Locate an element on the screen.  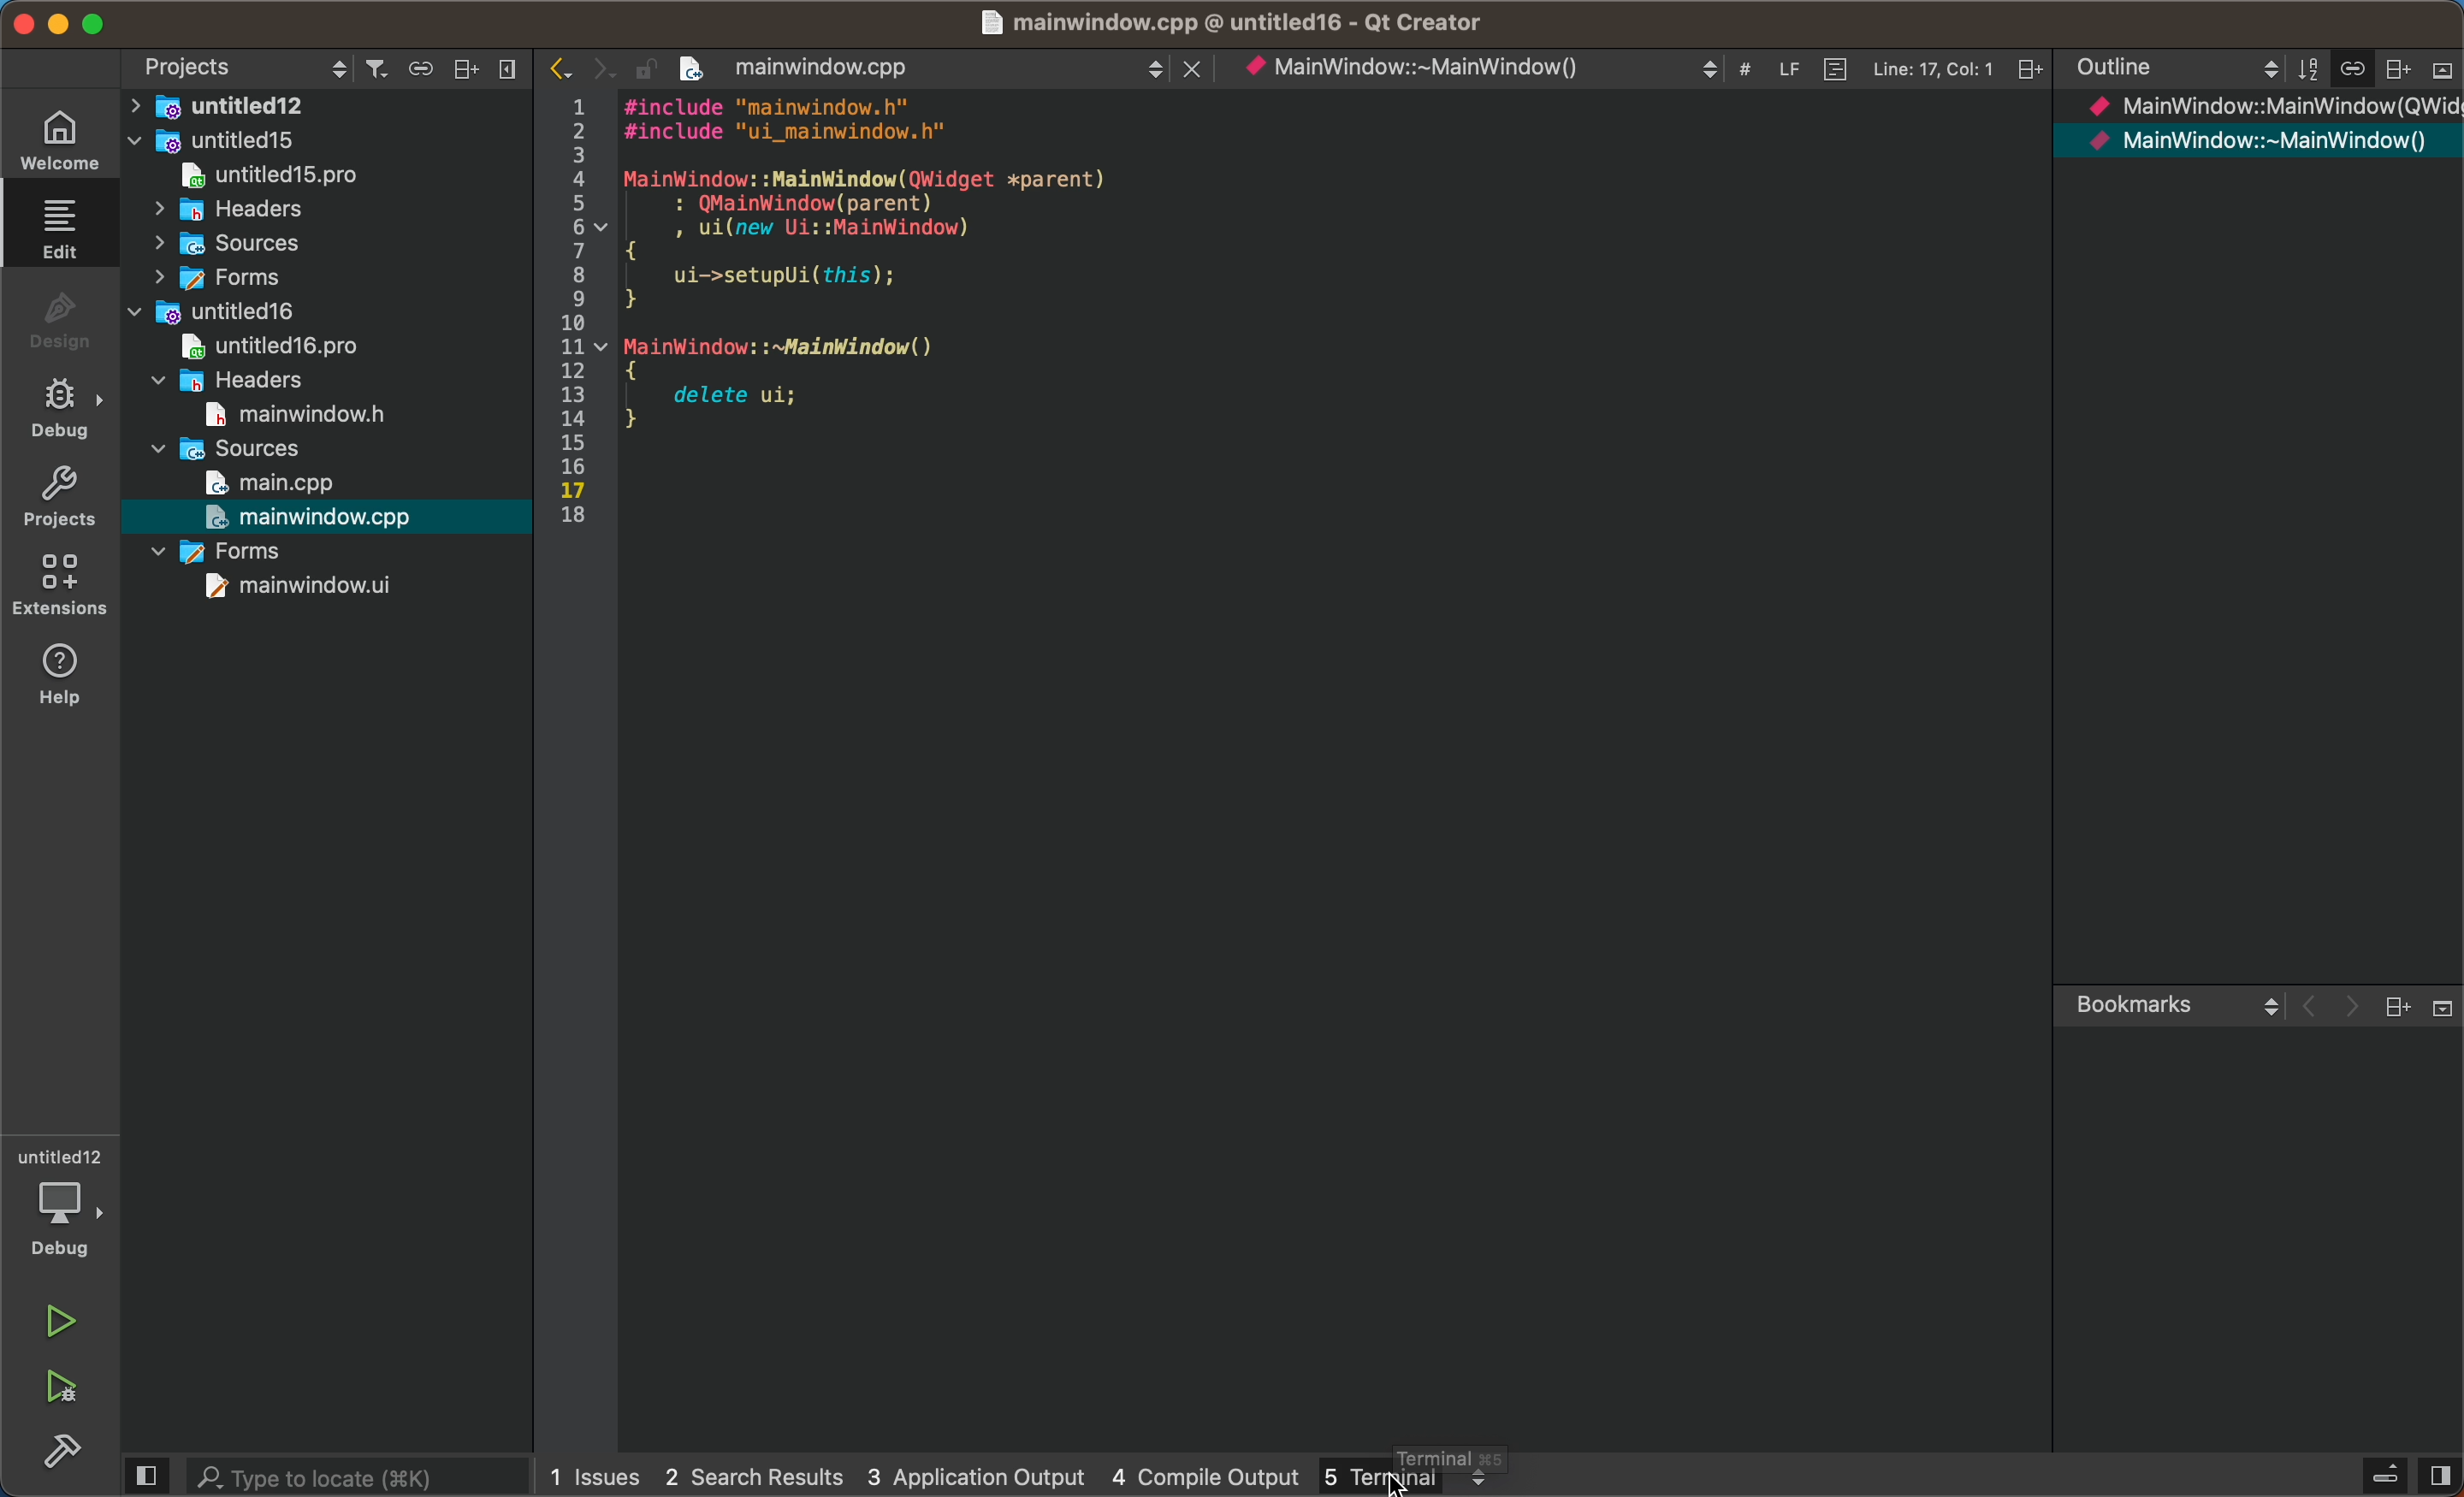
file and folder is located at coordinates (261, 382).